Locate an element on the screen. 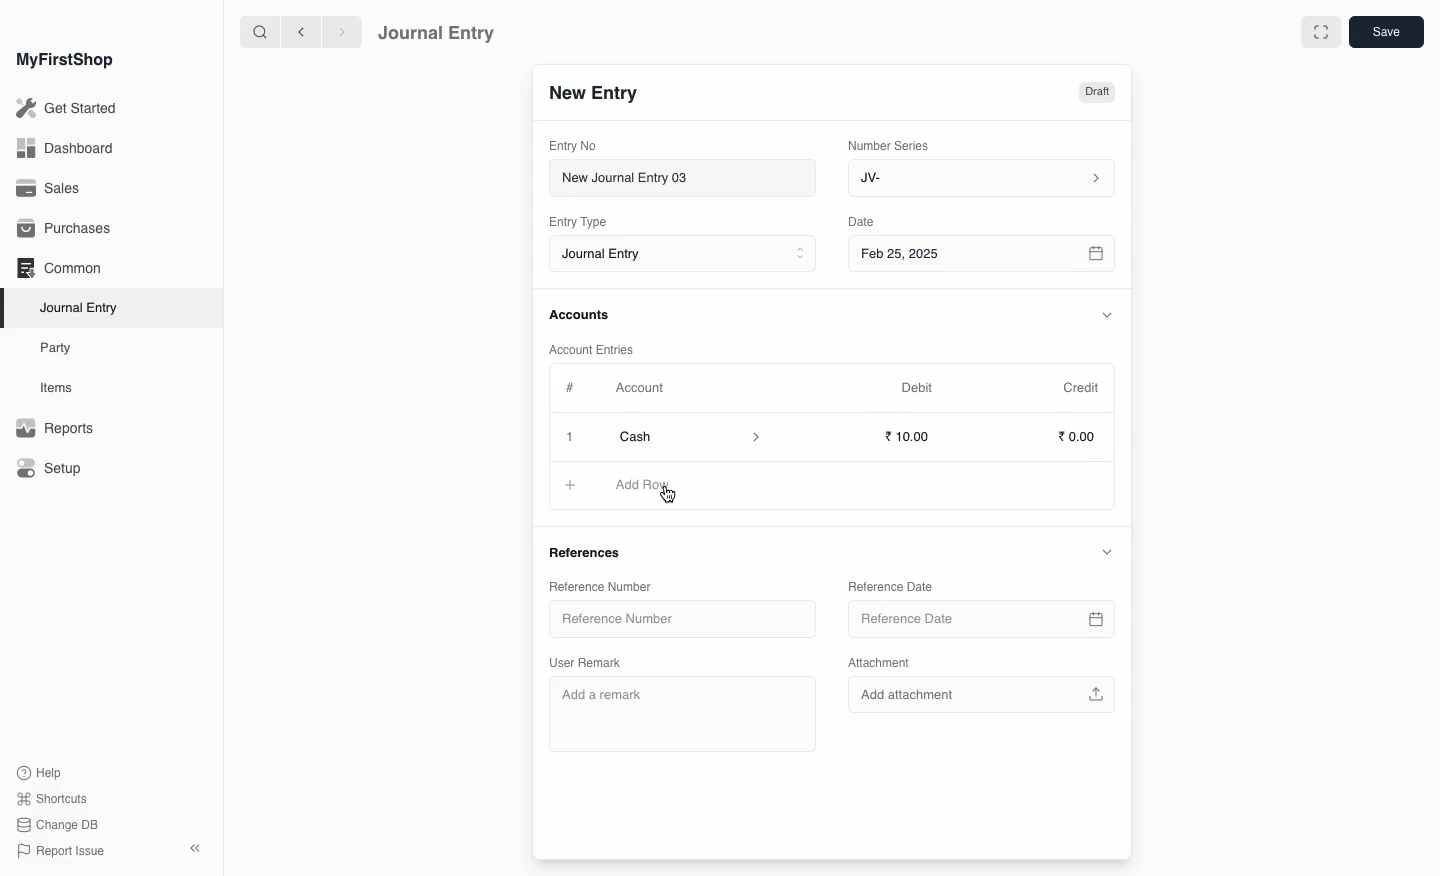  1 is located at coordinates (572, 438).